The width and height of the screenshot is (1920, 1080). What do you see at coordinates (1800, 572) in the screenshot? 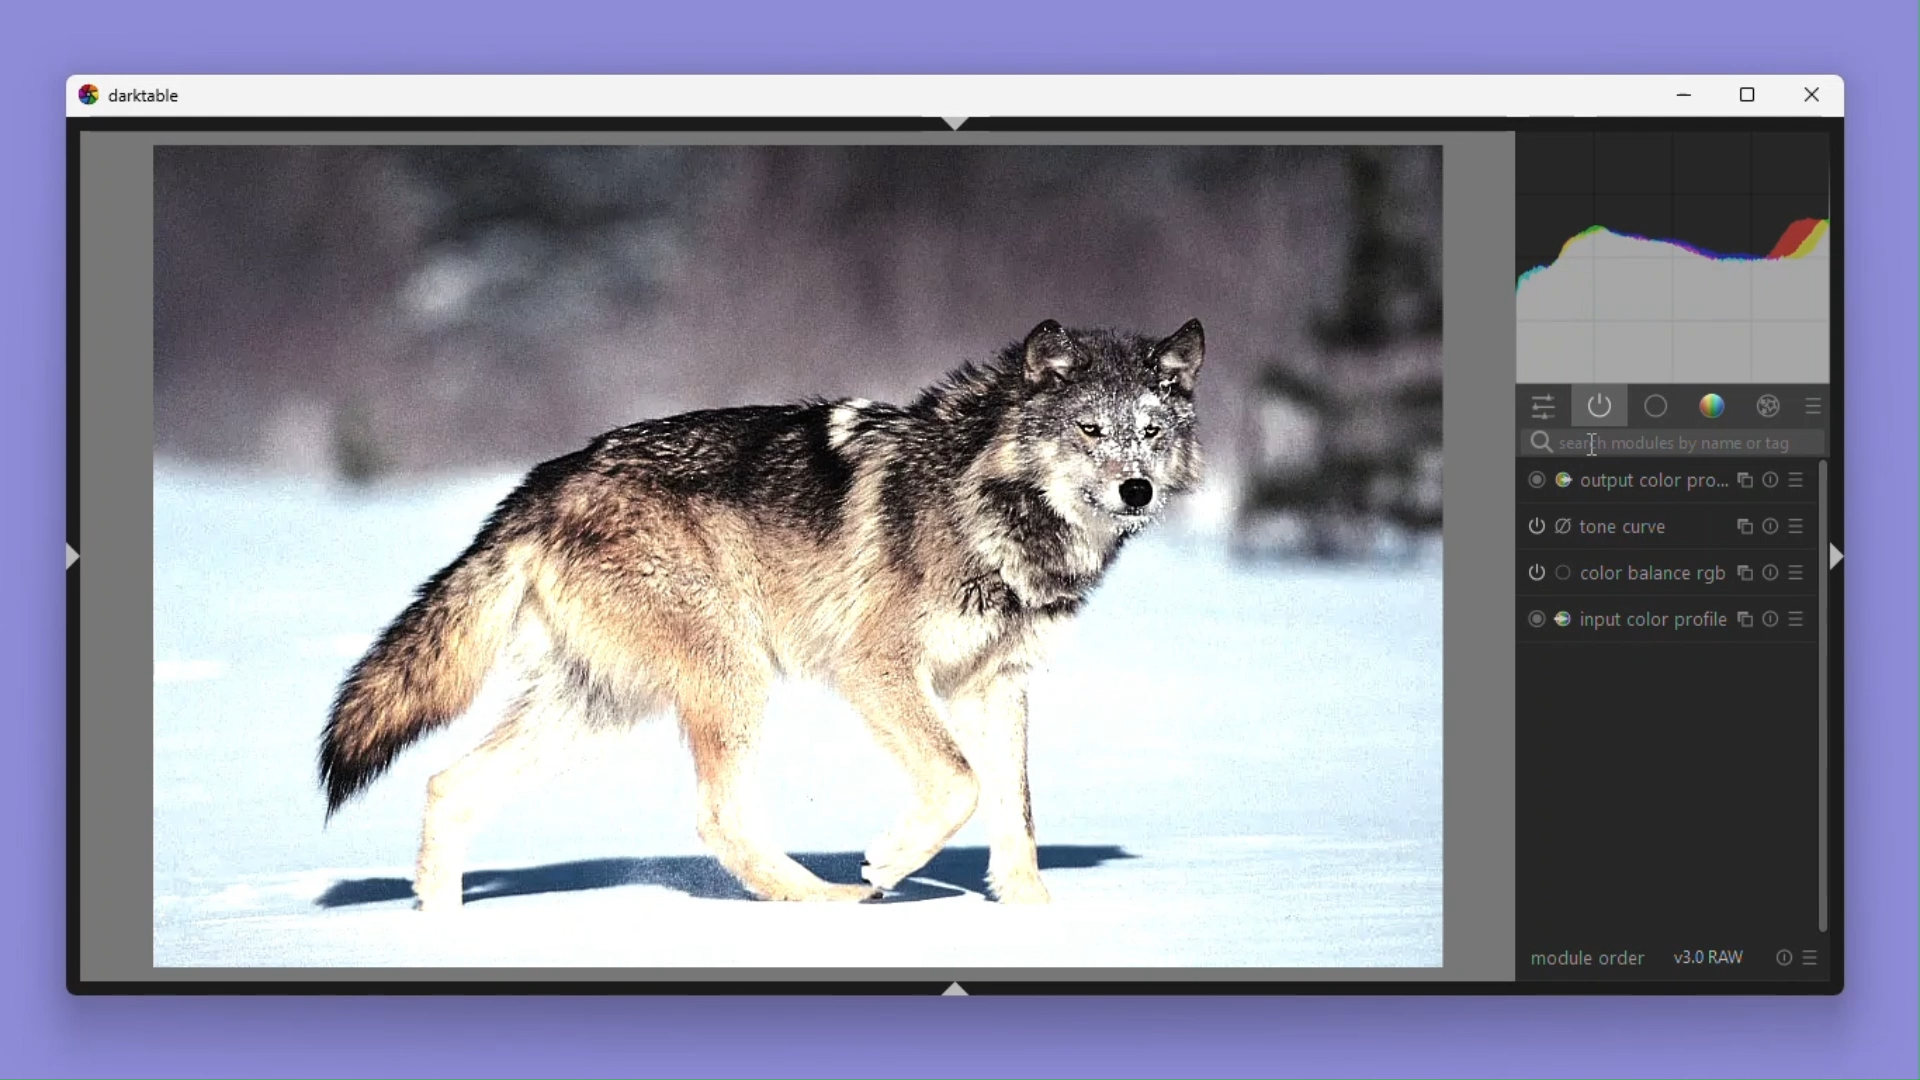
I see `Preset` at bounding box center [1800, 572].